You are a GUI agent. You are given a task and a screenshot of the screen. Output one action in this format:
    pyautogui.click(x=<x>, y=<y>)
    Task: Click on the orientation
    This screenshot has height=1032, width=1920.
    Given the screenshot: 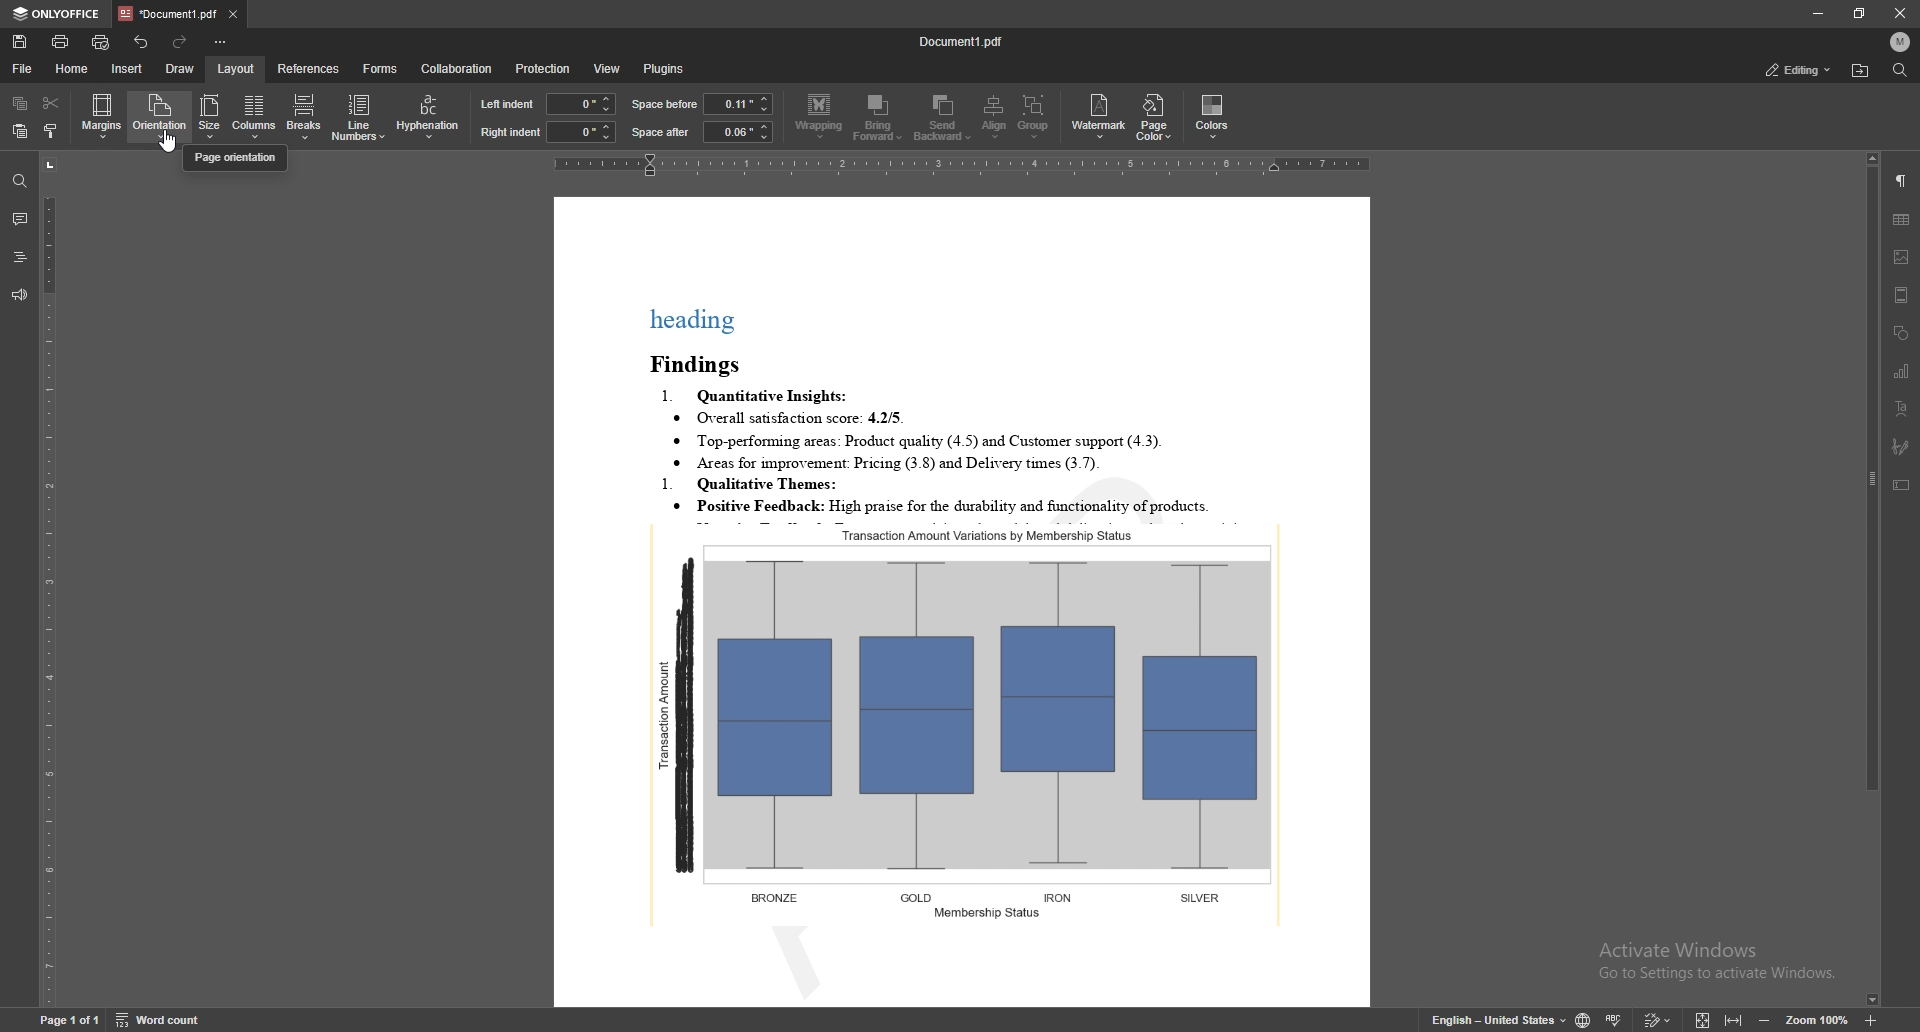 What is the action you would take?
    pyautogui.click(x=159, y=115)
    